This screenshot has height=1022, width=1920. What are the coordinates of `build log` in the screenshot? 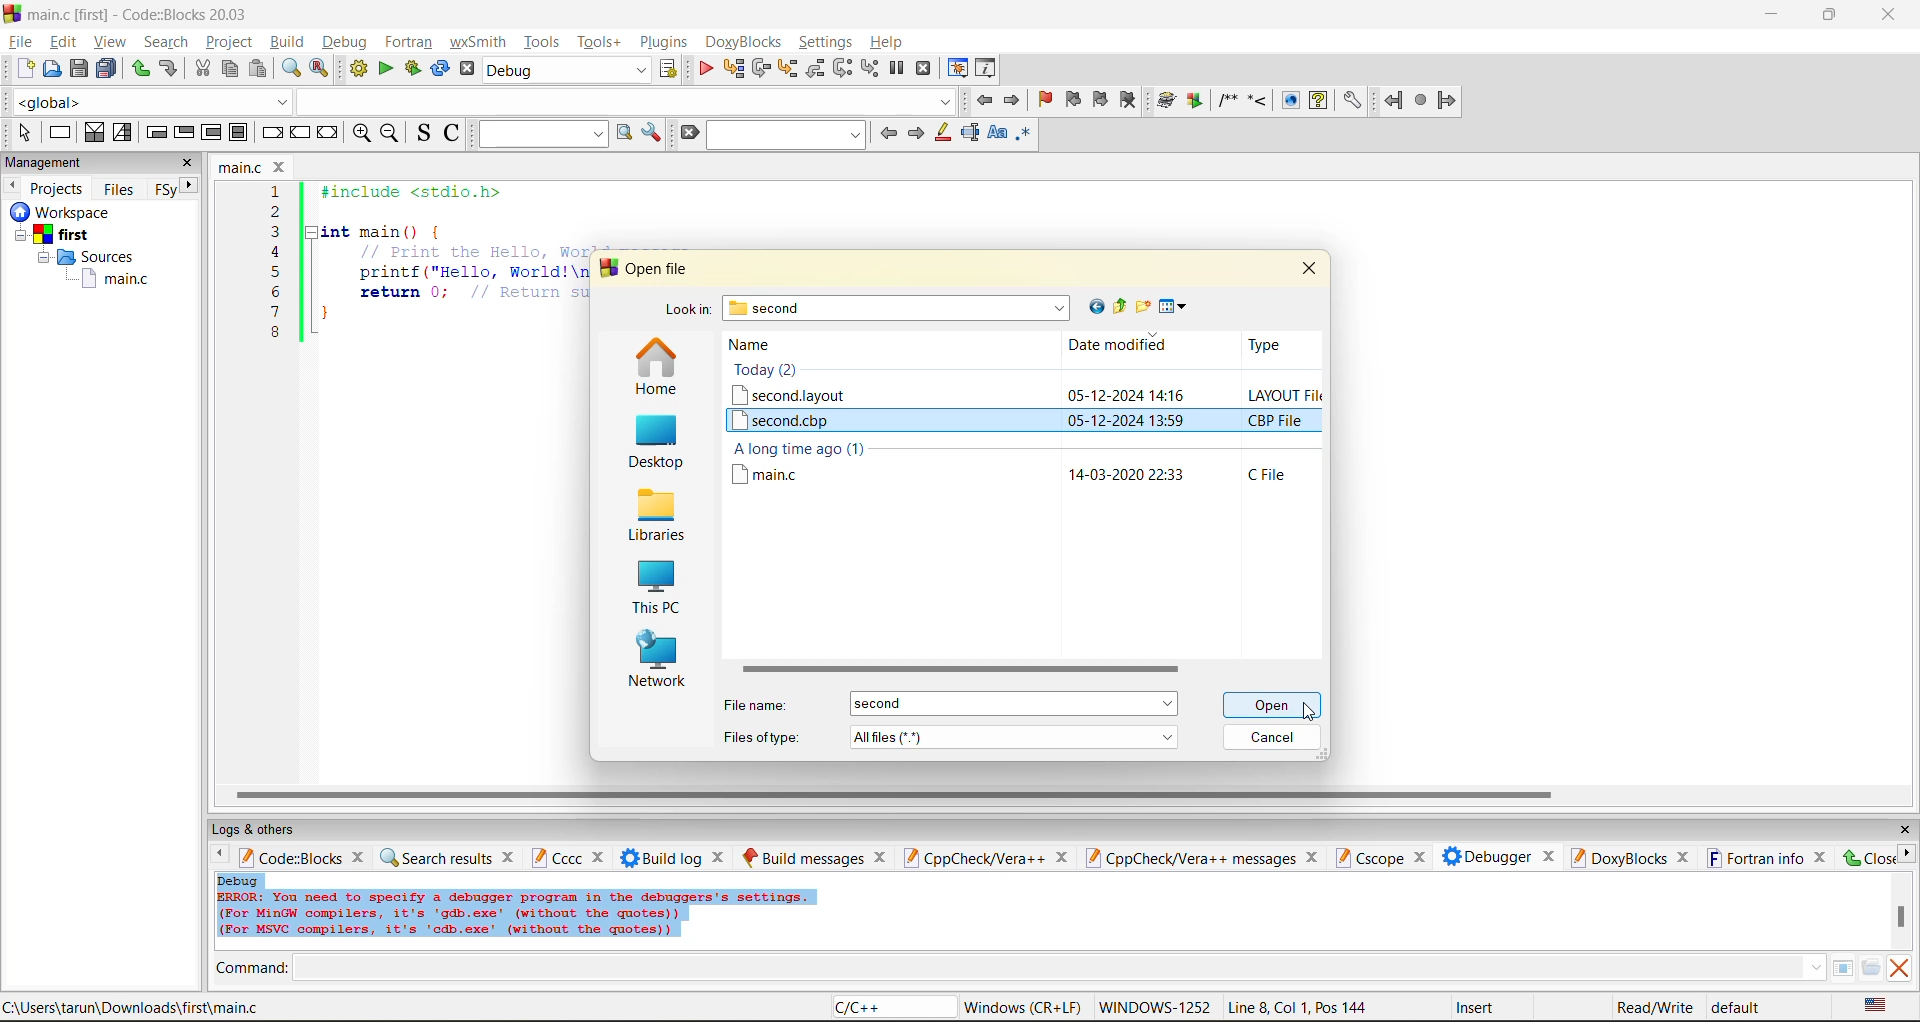 It's located at (662, 858).